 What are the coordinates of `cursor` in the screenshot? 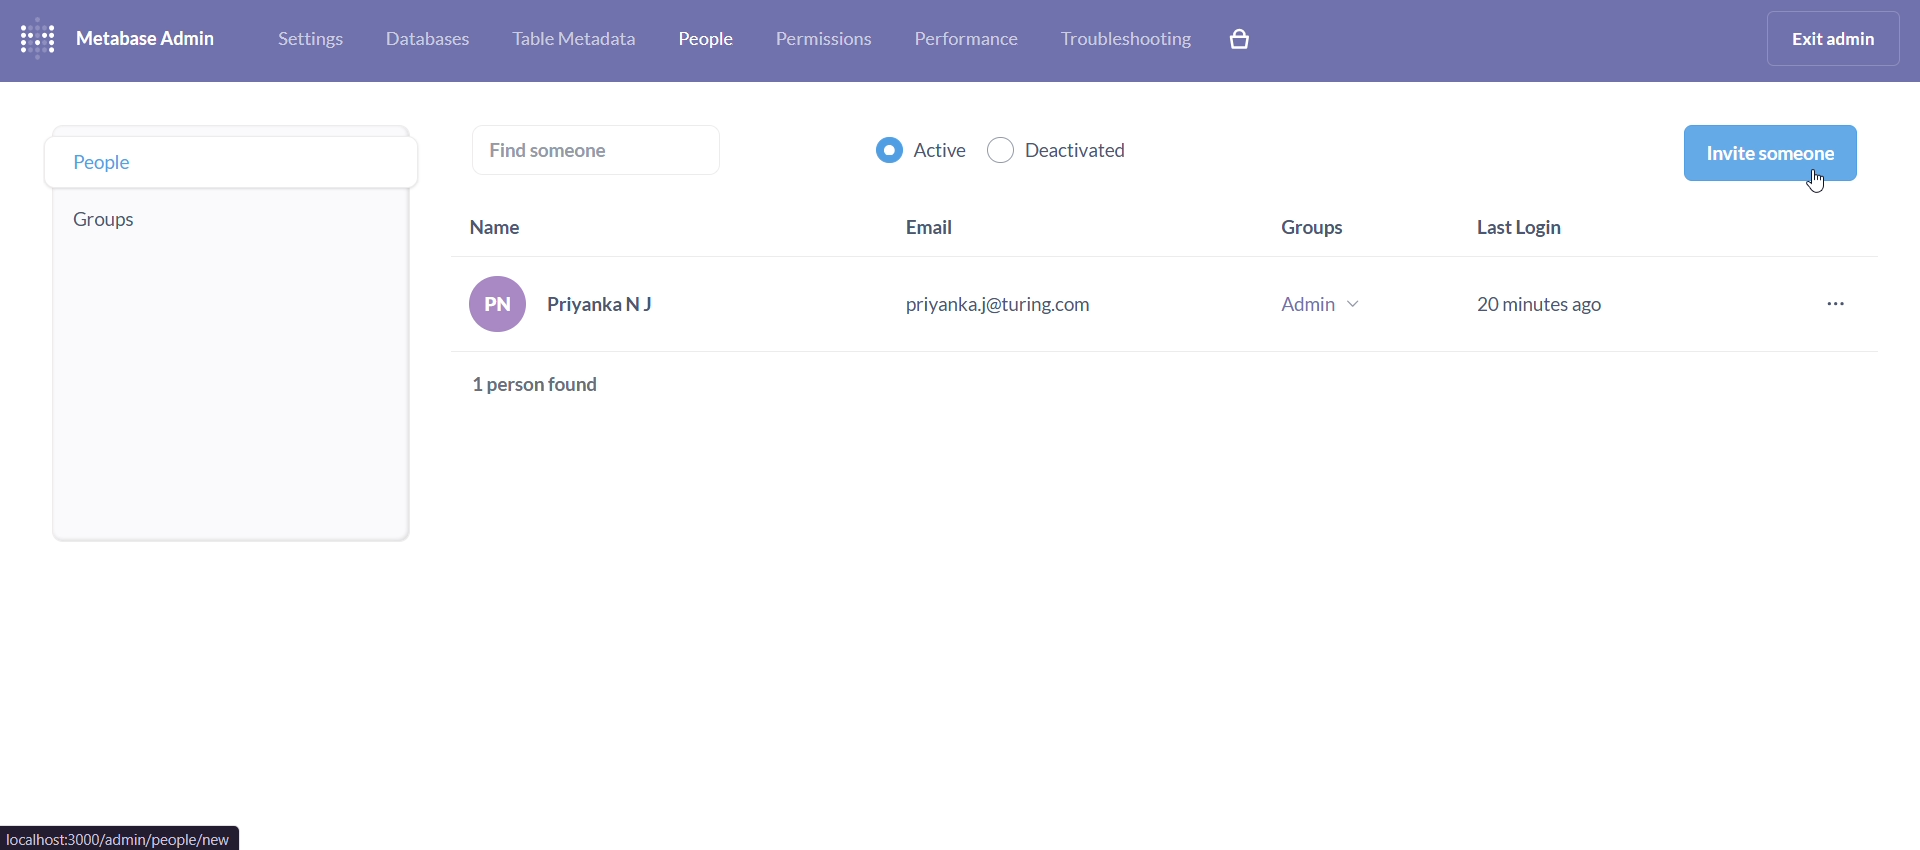 It's located at (1815, 183).